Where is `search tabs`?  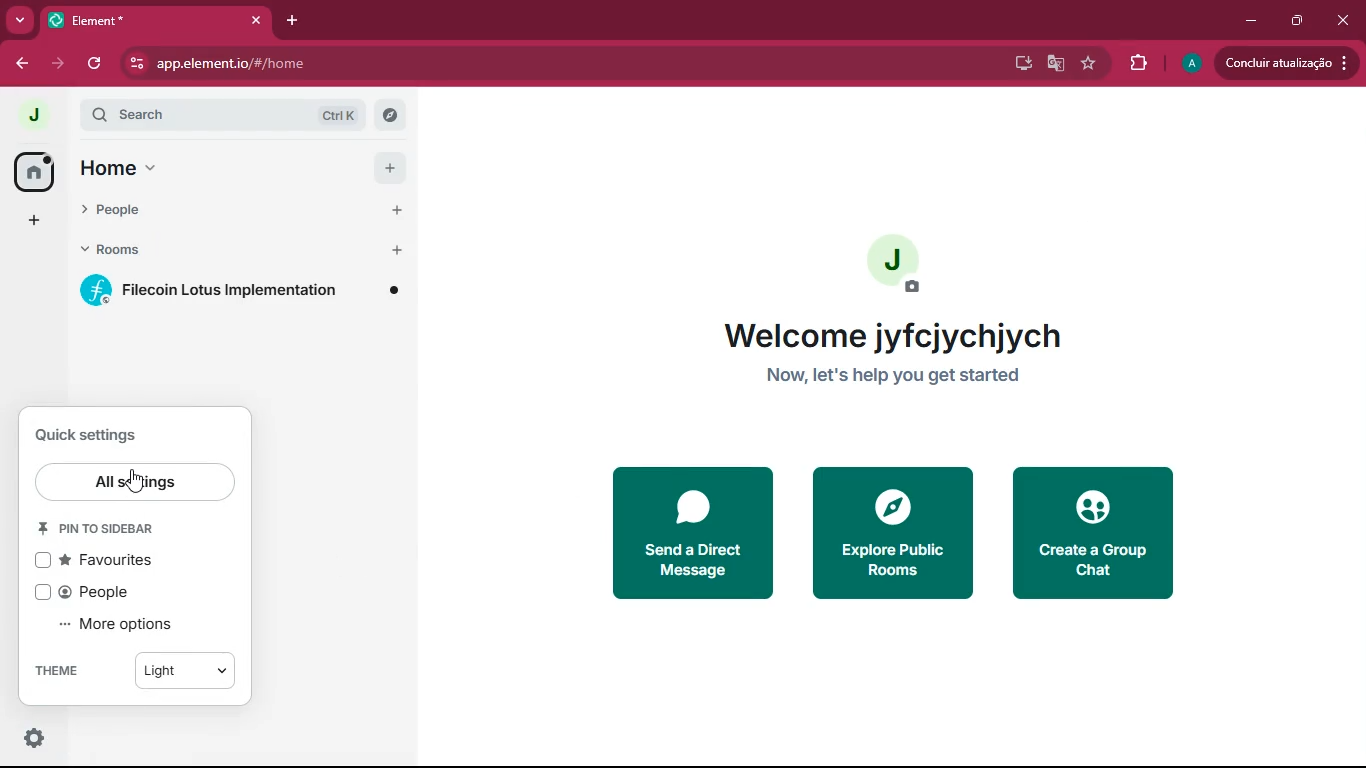
search tabs is located at coordinates (20, 21).